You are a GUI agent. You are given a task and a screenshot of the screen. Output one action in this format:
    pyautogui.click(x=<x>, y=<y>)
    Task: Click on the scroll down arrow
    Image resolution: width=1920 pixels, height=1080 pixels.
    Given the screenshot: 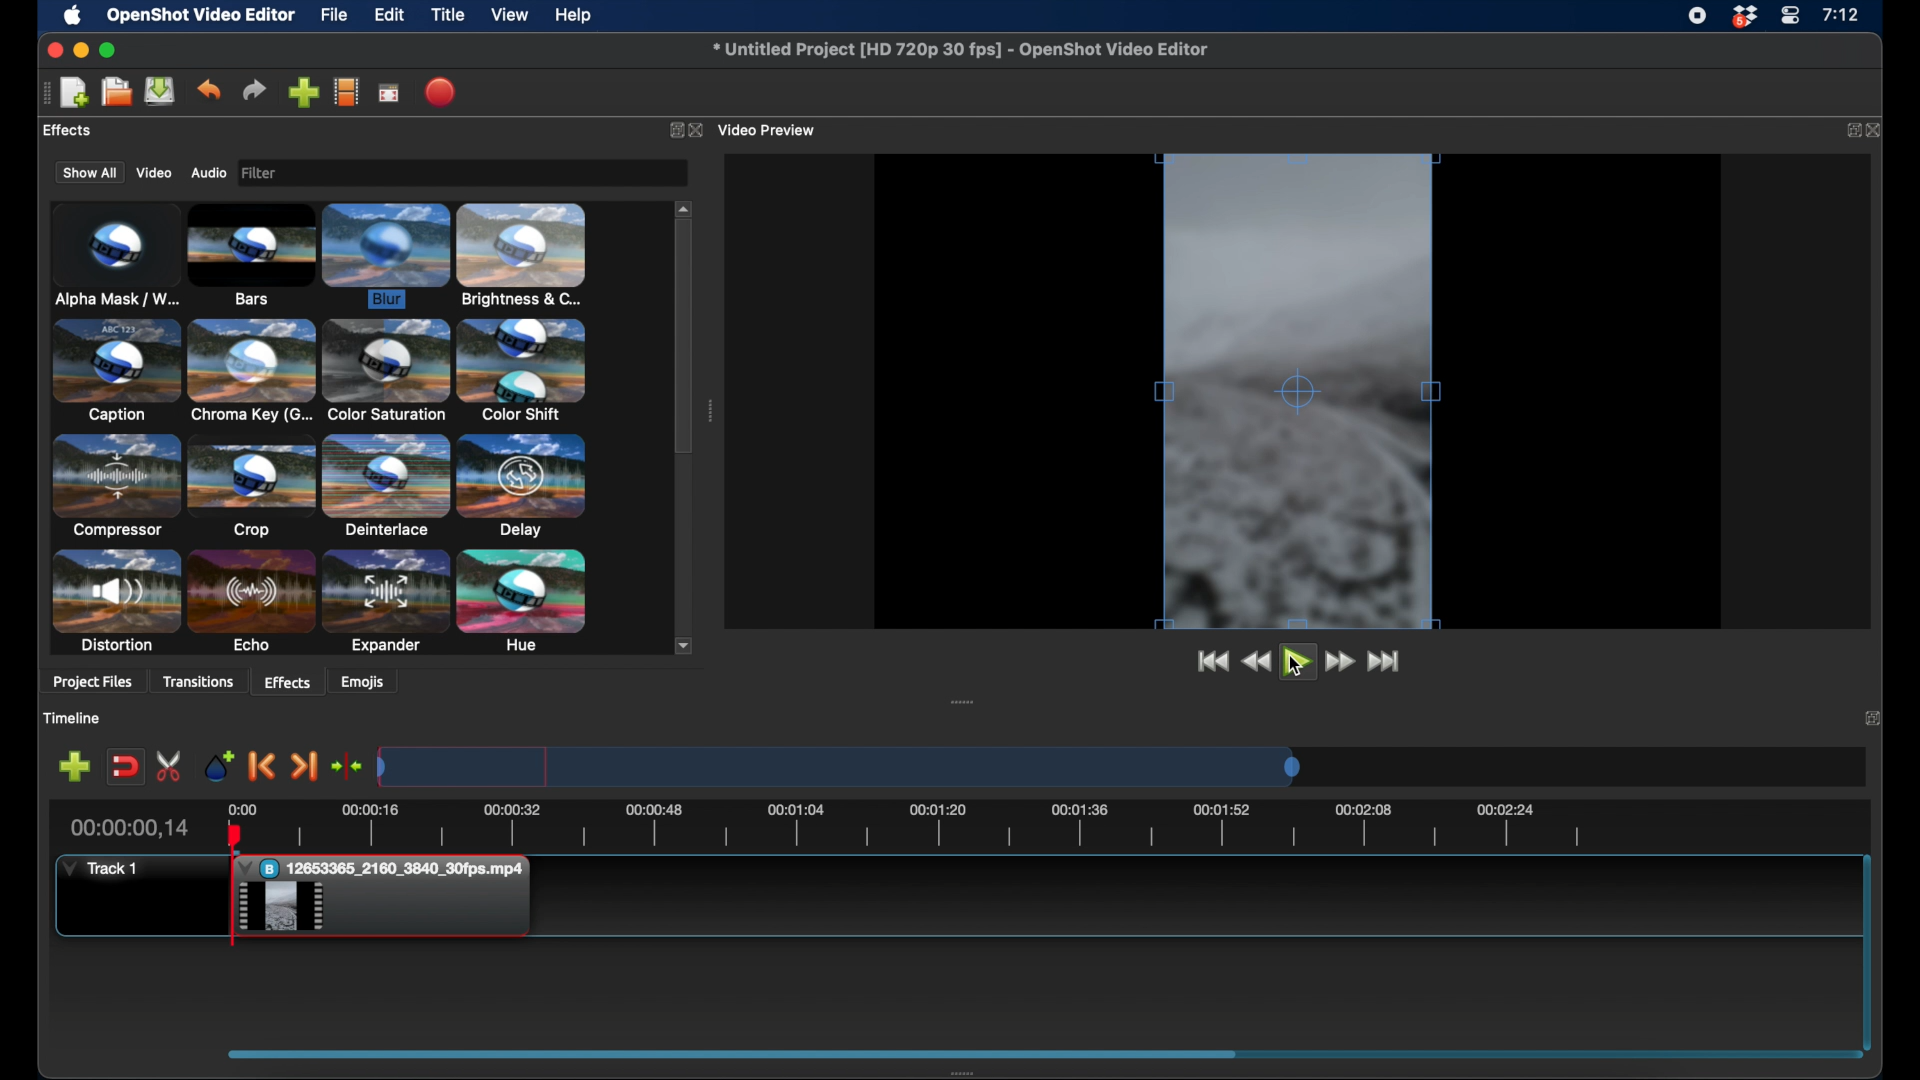 What is the action you would take?
    pyautogui.click(x=685, y=645)
    